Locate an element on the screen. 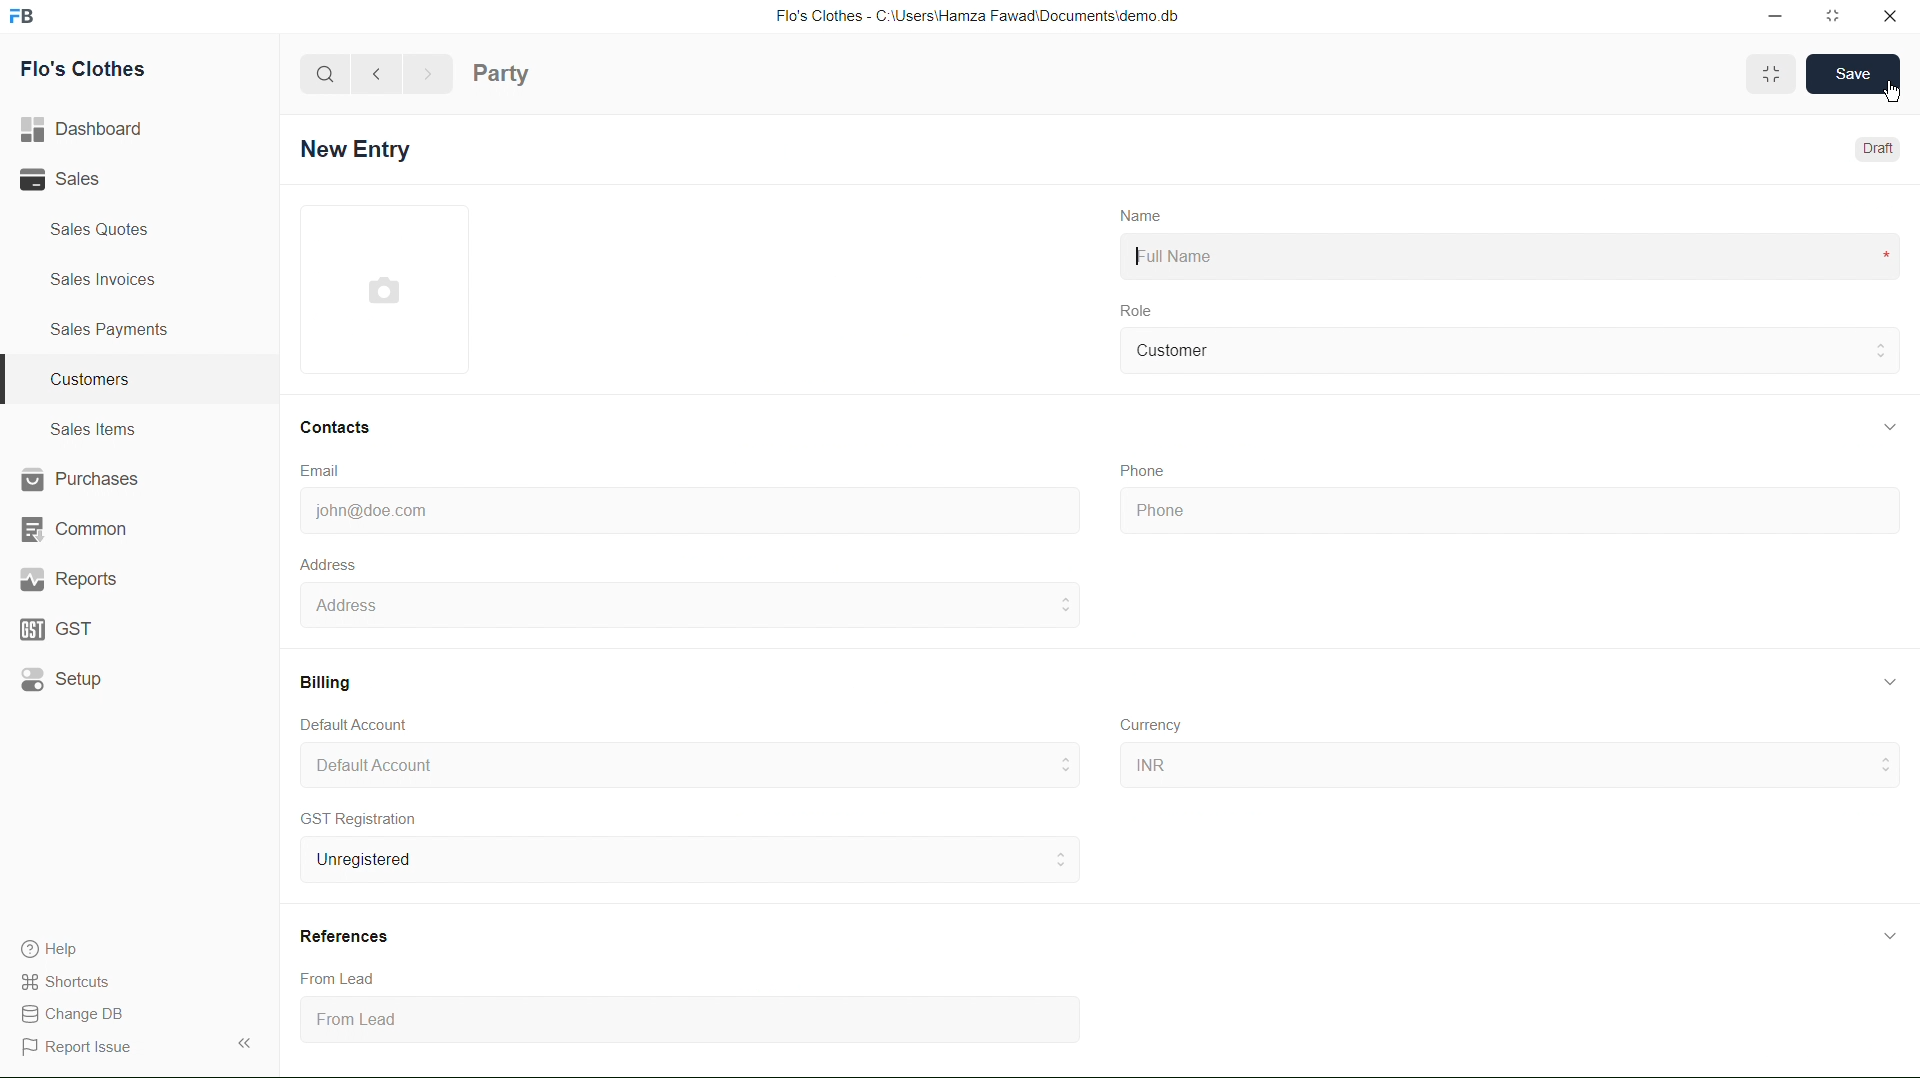  john@doe.com is located at coordinates (372, 511).